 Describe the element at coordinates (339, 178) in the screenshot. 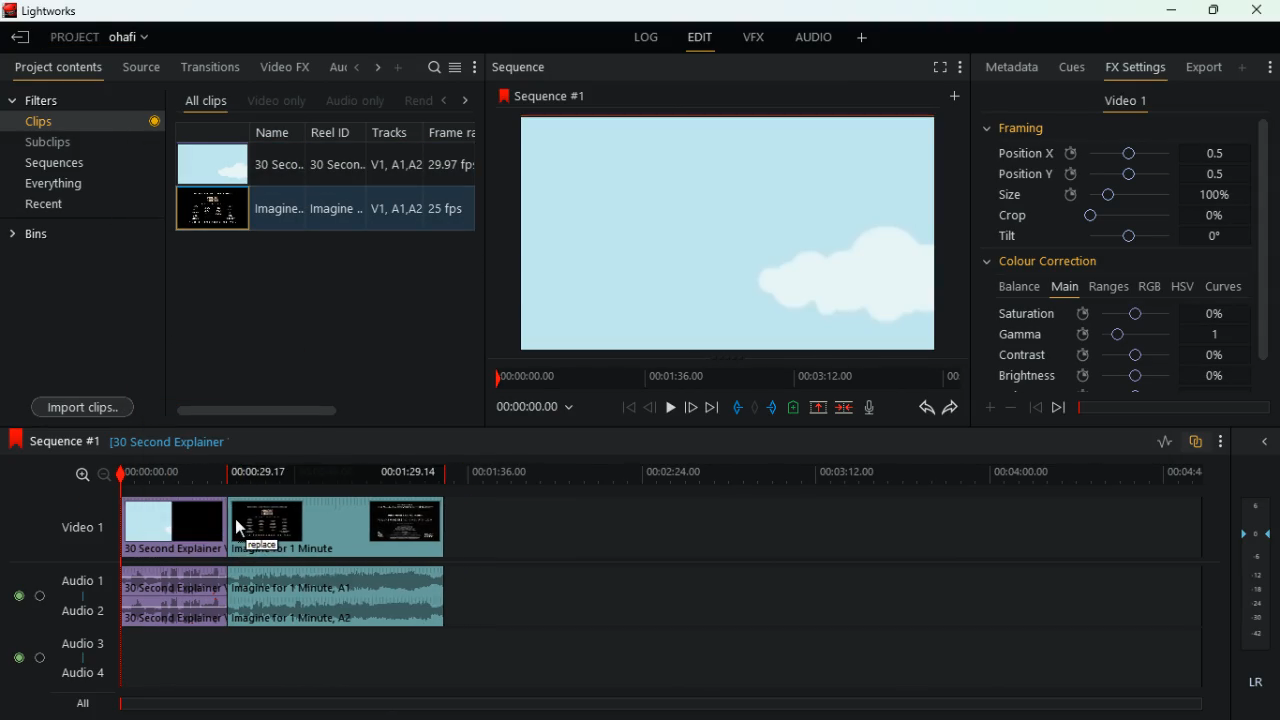

I see `reel id` at that location.